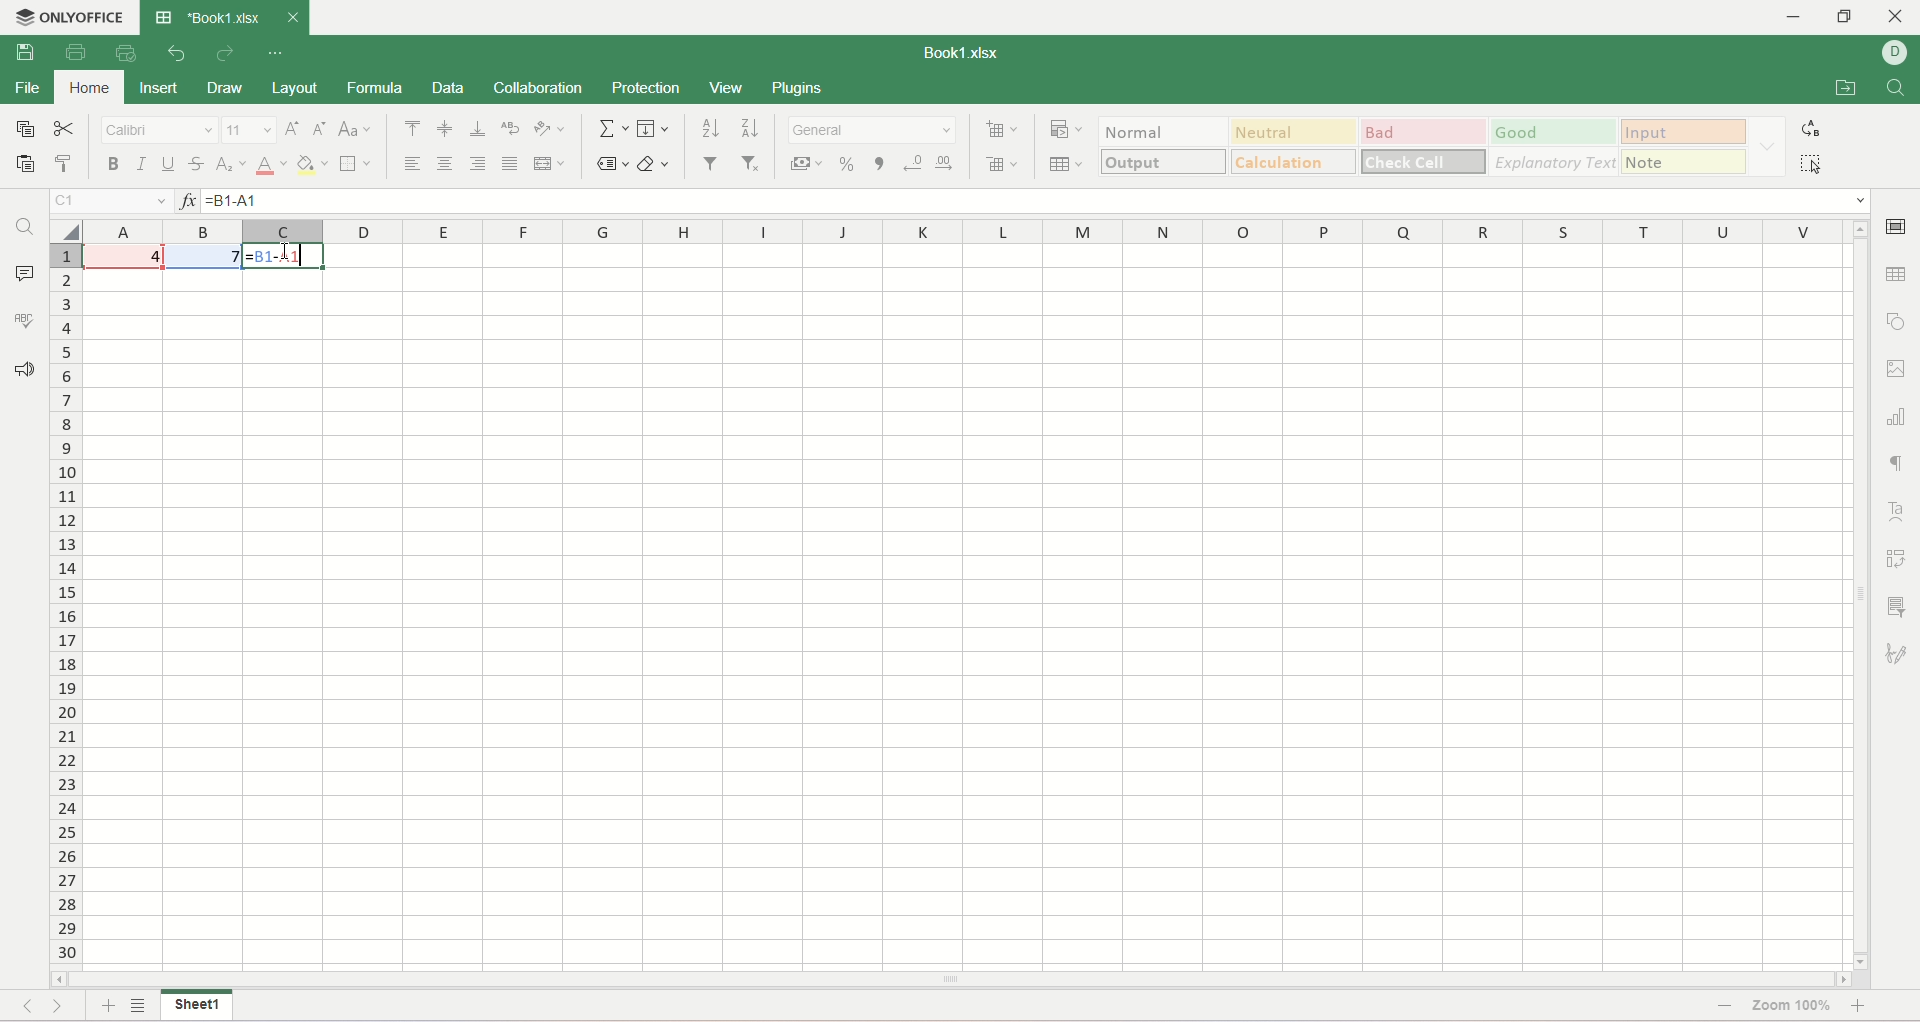 The image size is (1920, 1022). Describe the element at coordinates (1294, 161) in the screenshot. I see `calculation` at that location.